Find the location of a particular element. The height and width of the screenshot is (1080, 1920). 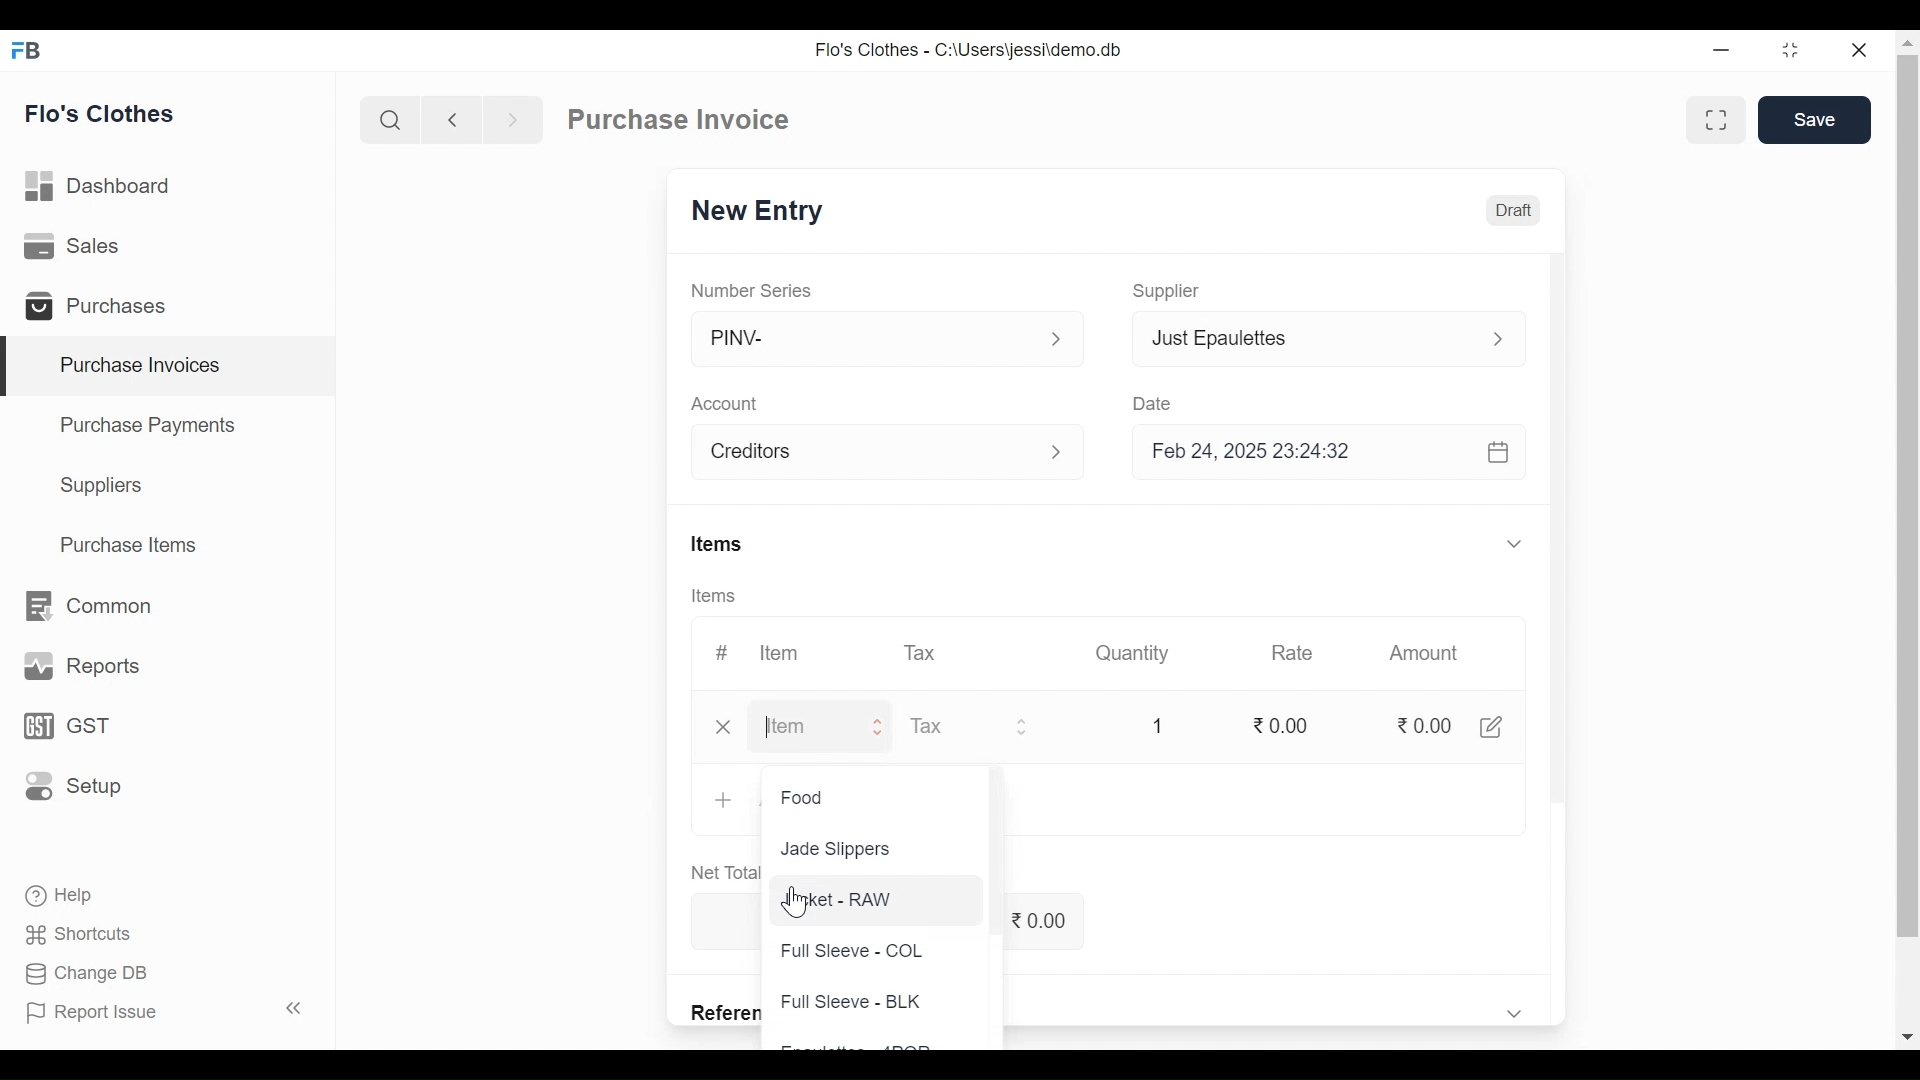

Scroll down is located at coordinates (1907, 1038).